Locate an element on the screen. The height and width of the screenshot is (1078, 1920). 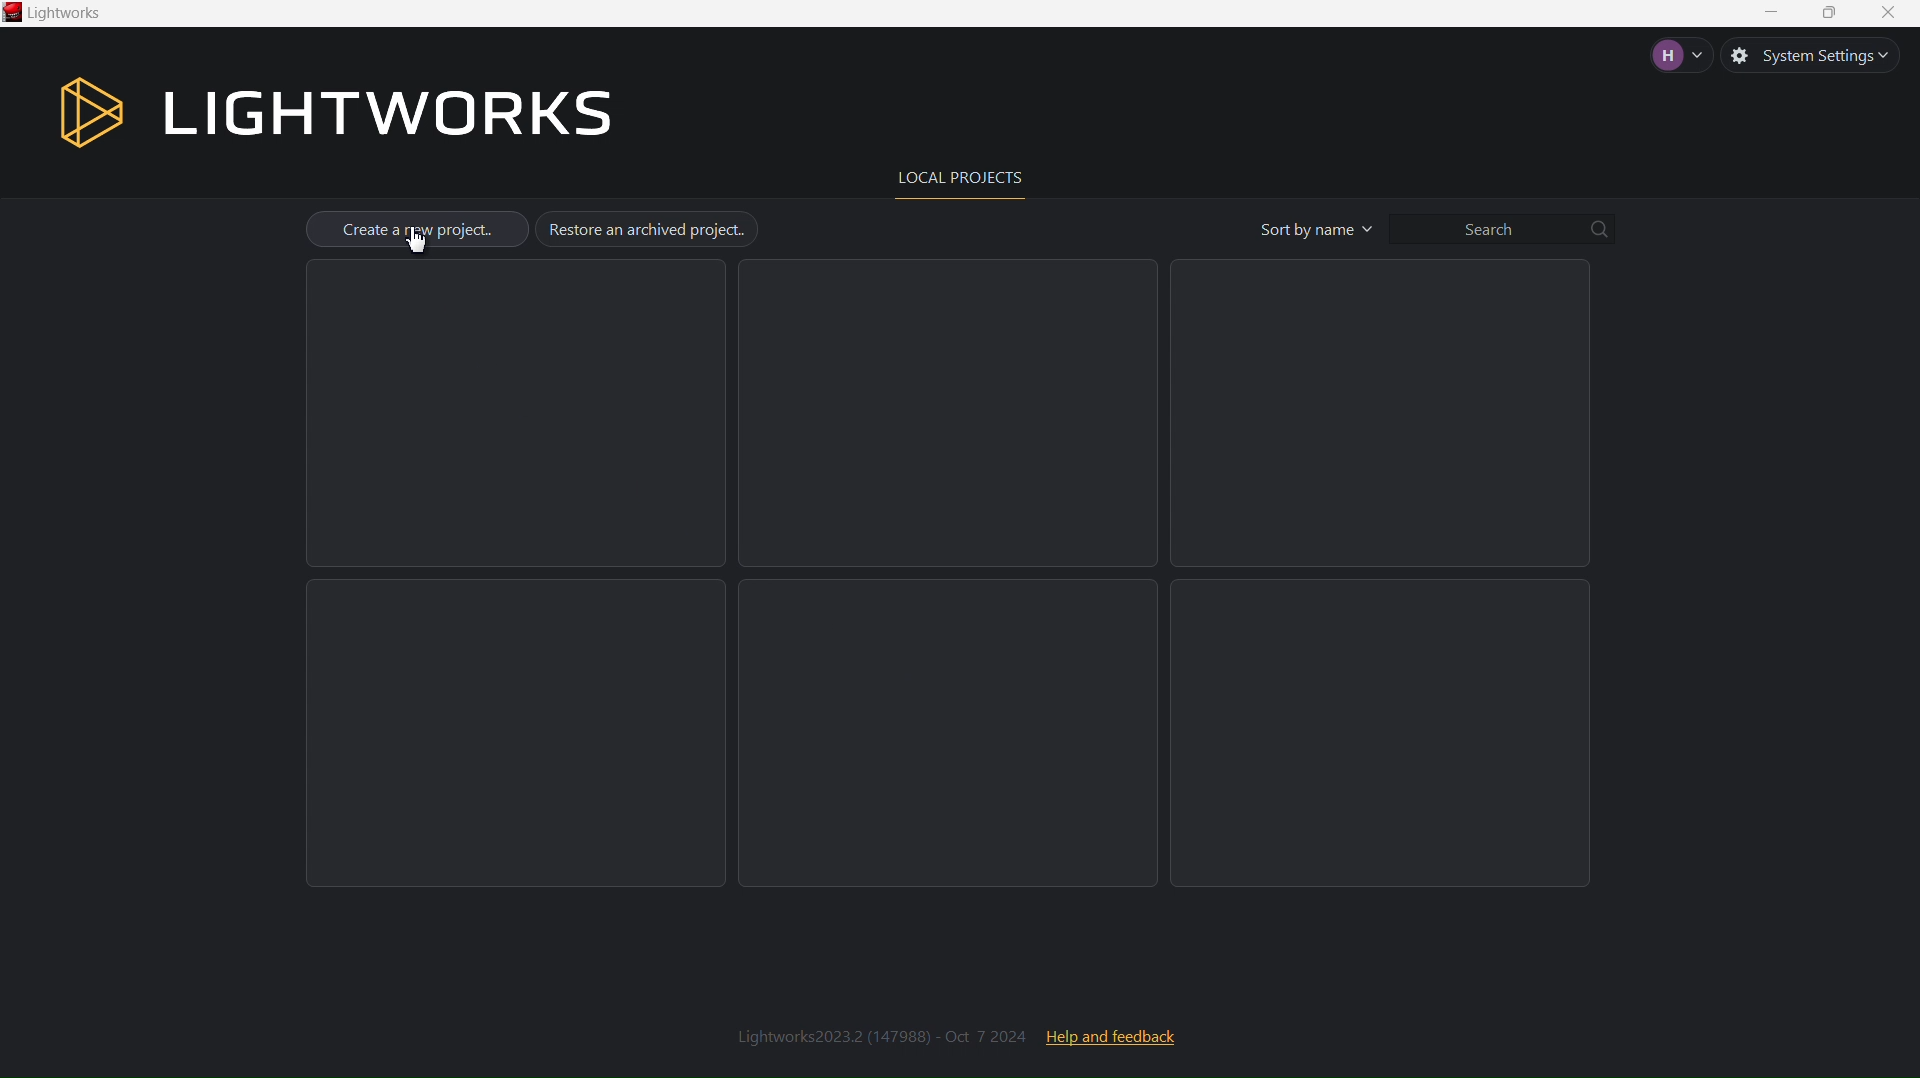
Logo is located at coordinates (83, 112).